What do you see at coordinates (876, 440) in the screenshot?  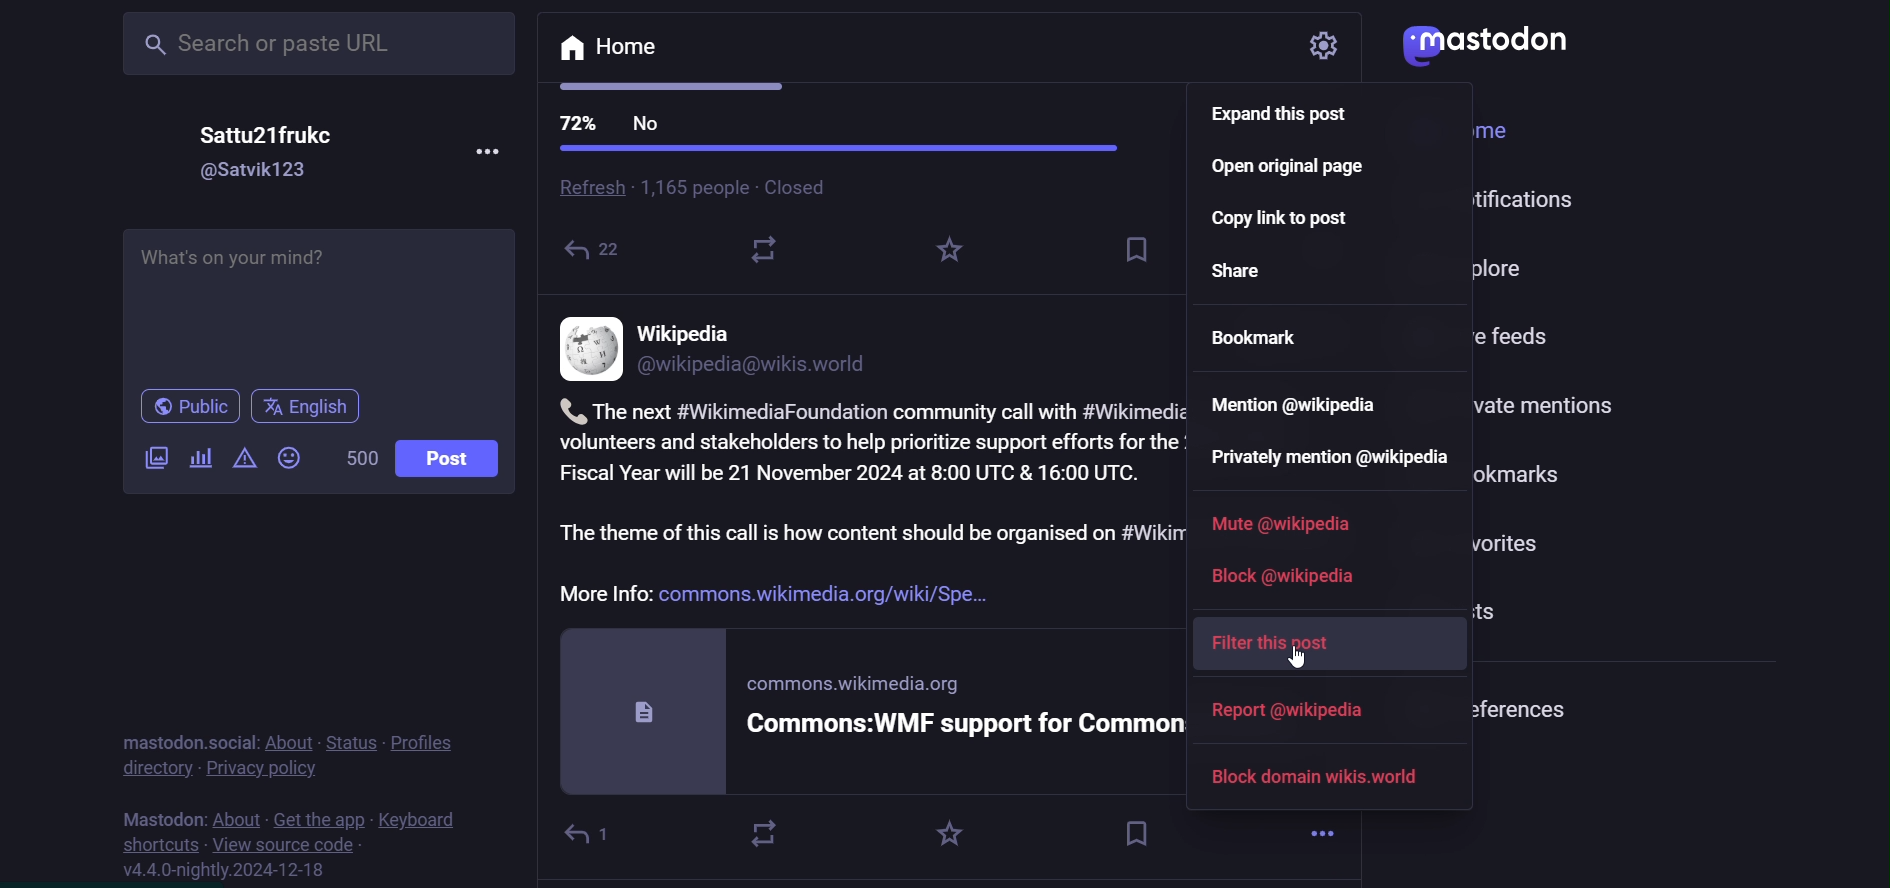 I see `volunteers and stakeholders to help prioritize support efforts for the 2025-2026` at bounding box center [876, 440].